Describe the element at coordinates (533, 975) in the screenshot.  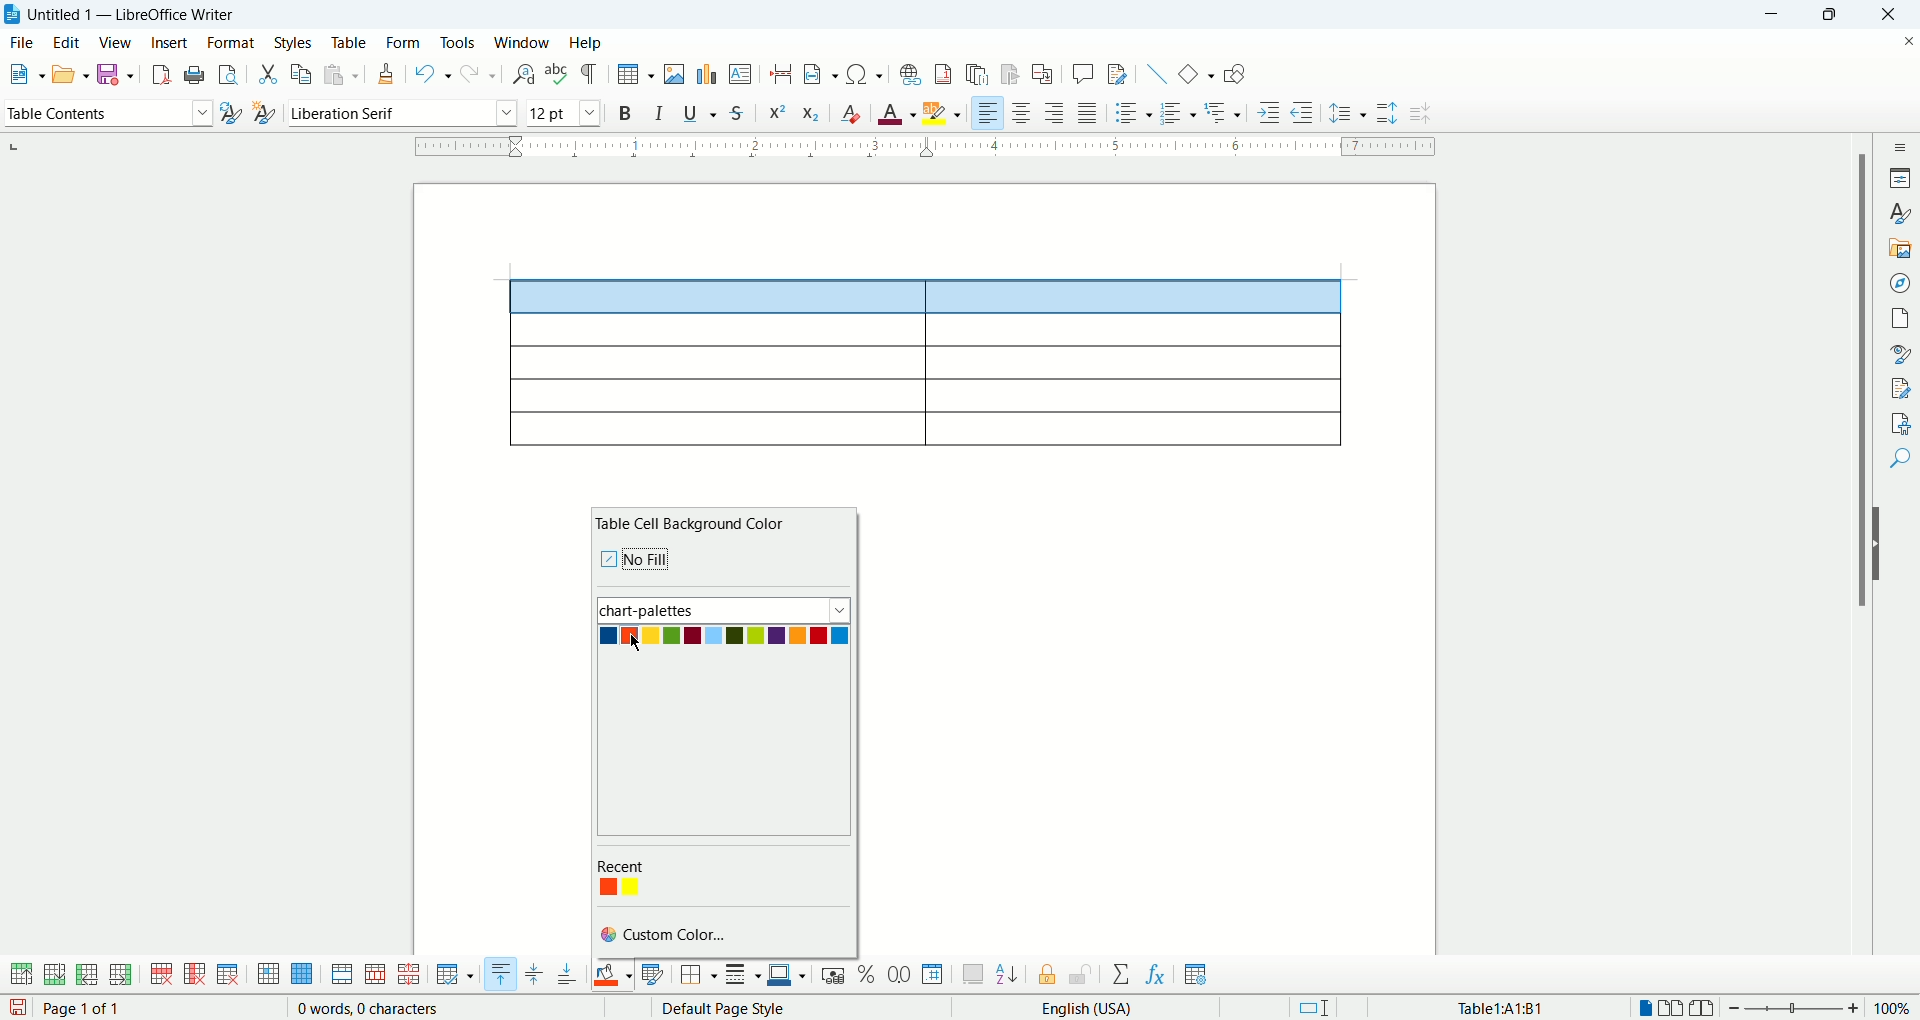
I see `center vertically` at that location.